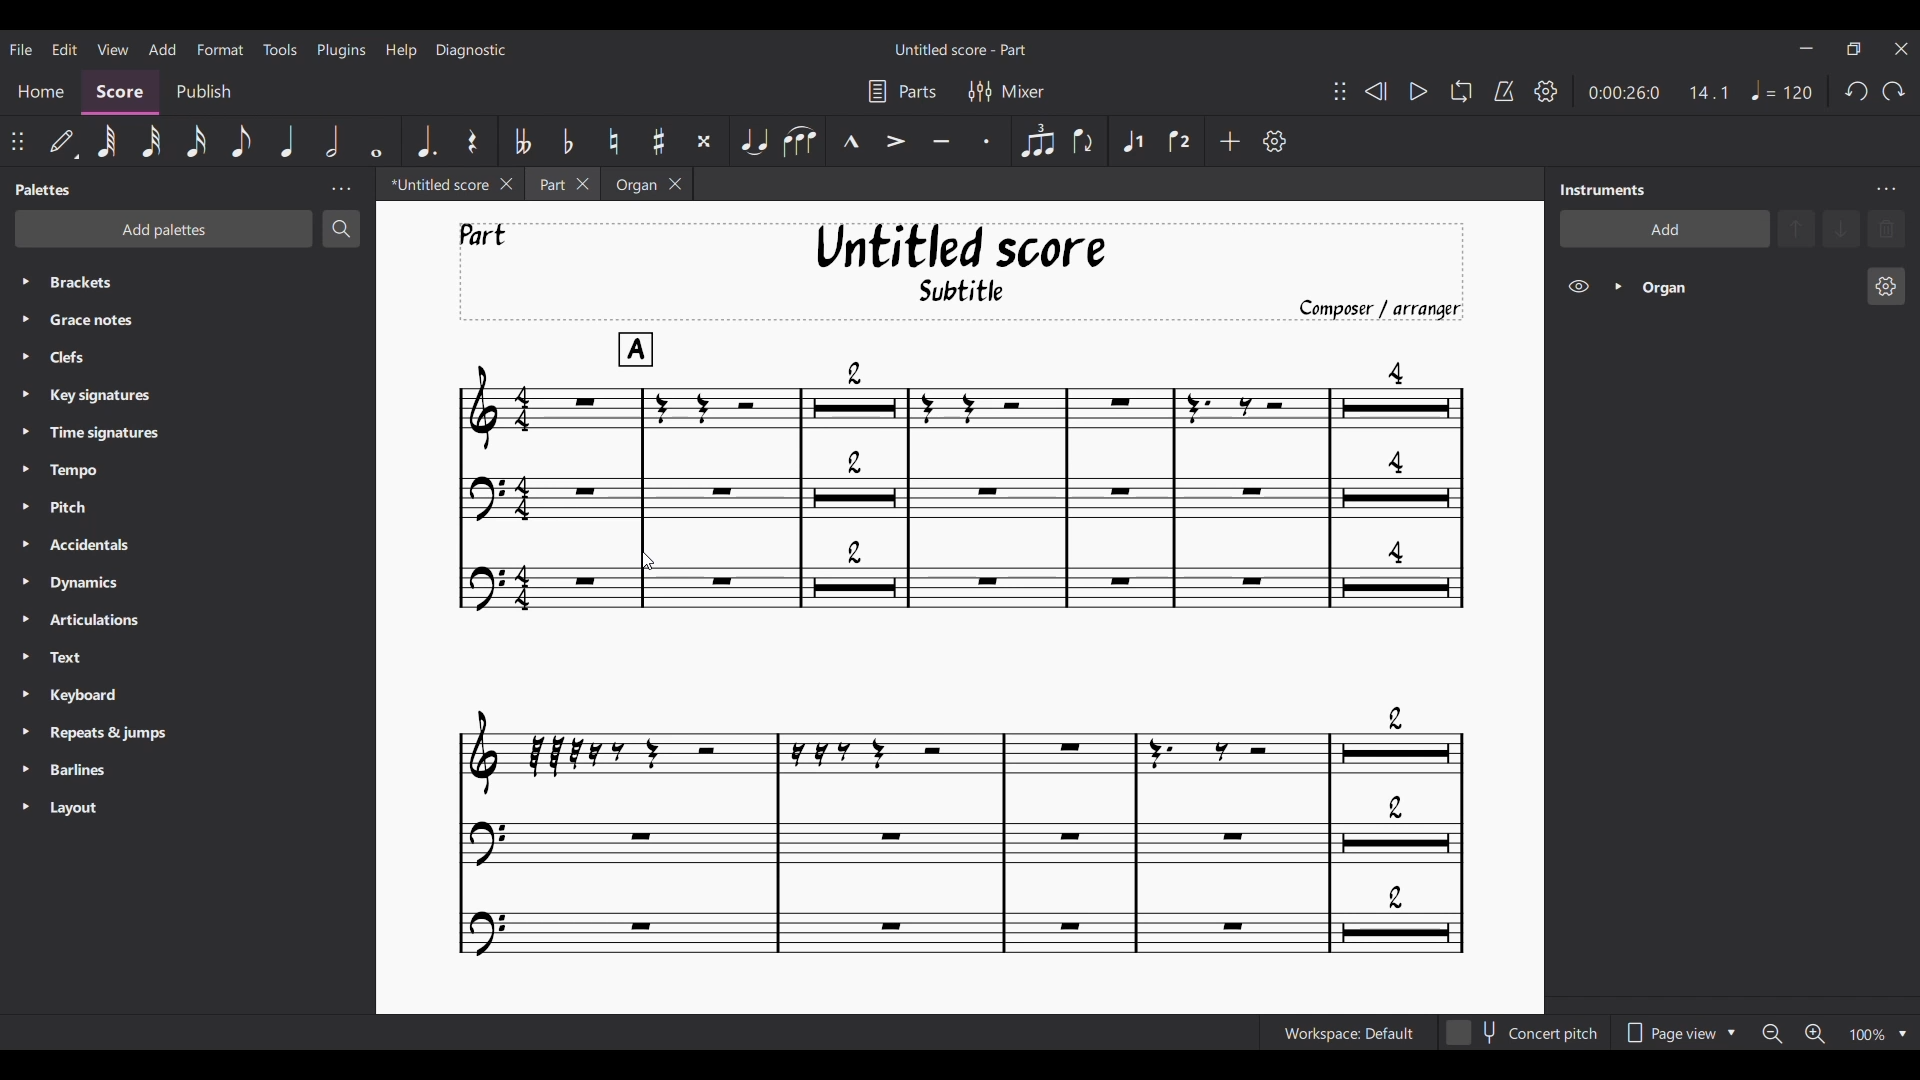  Describe the element at coordinates (1796, 228) in the screenshot. I see `Move selection up ` at that location.